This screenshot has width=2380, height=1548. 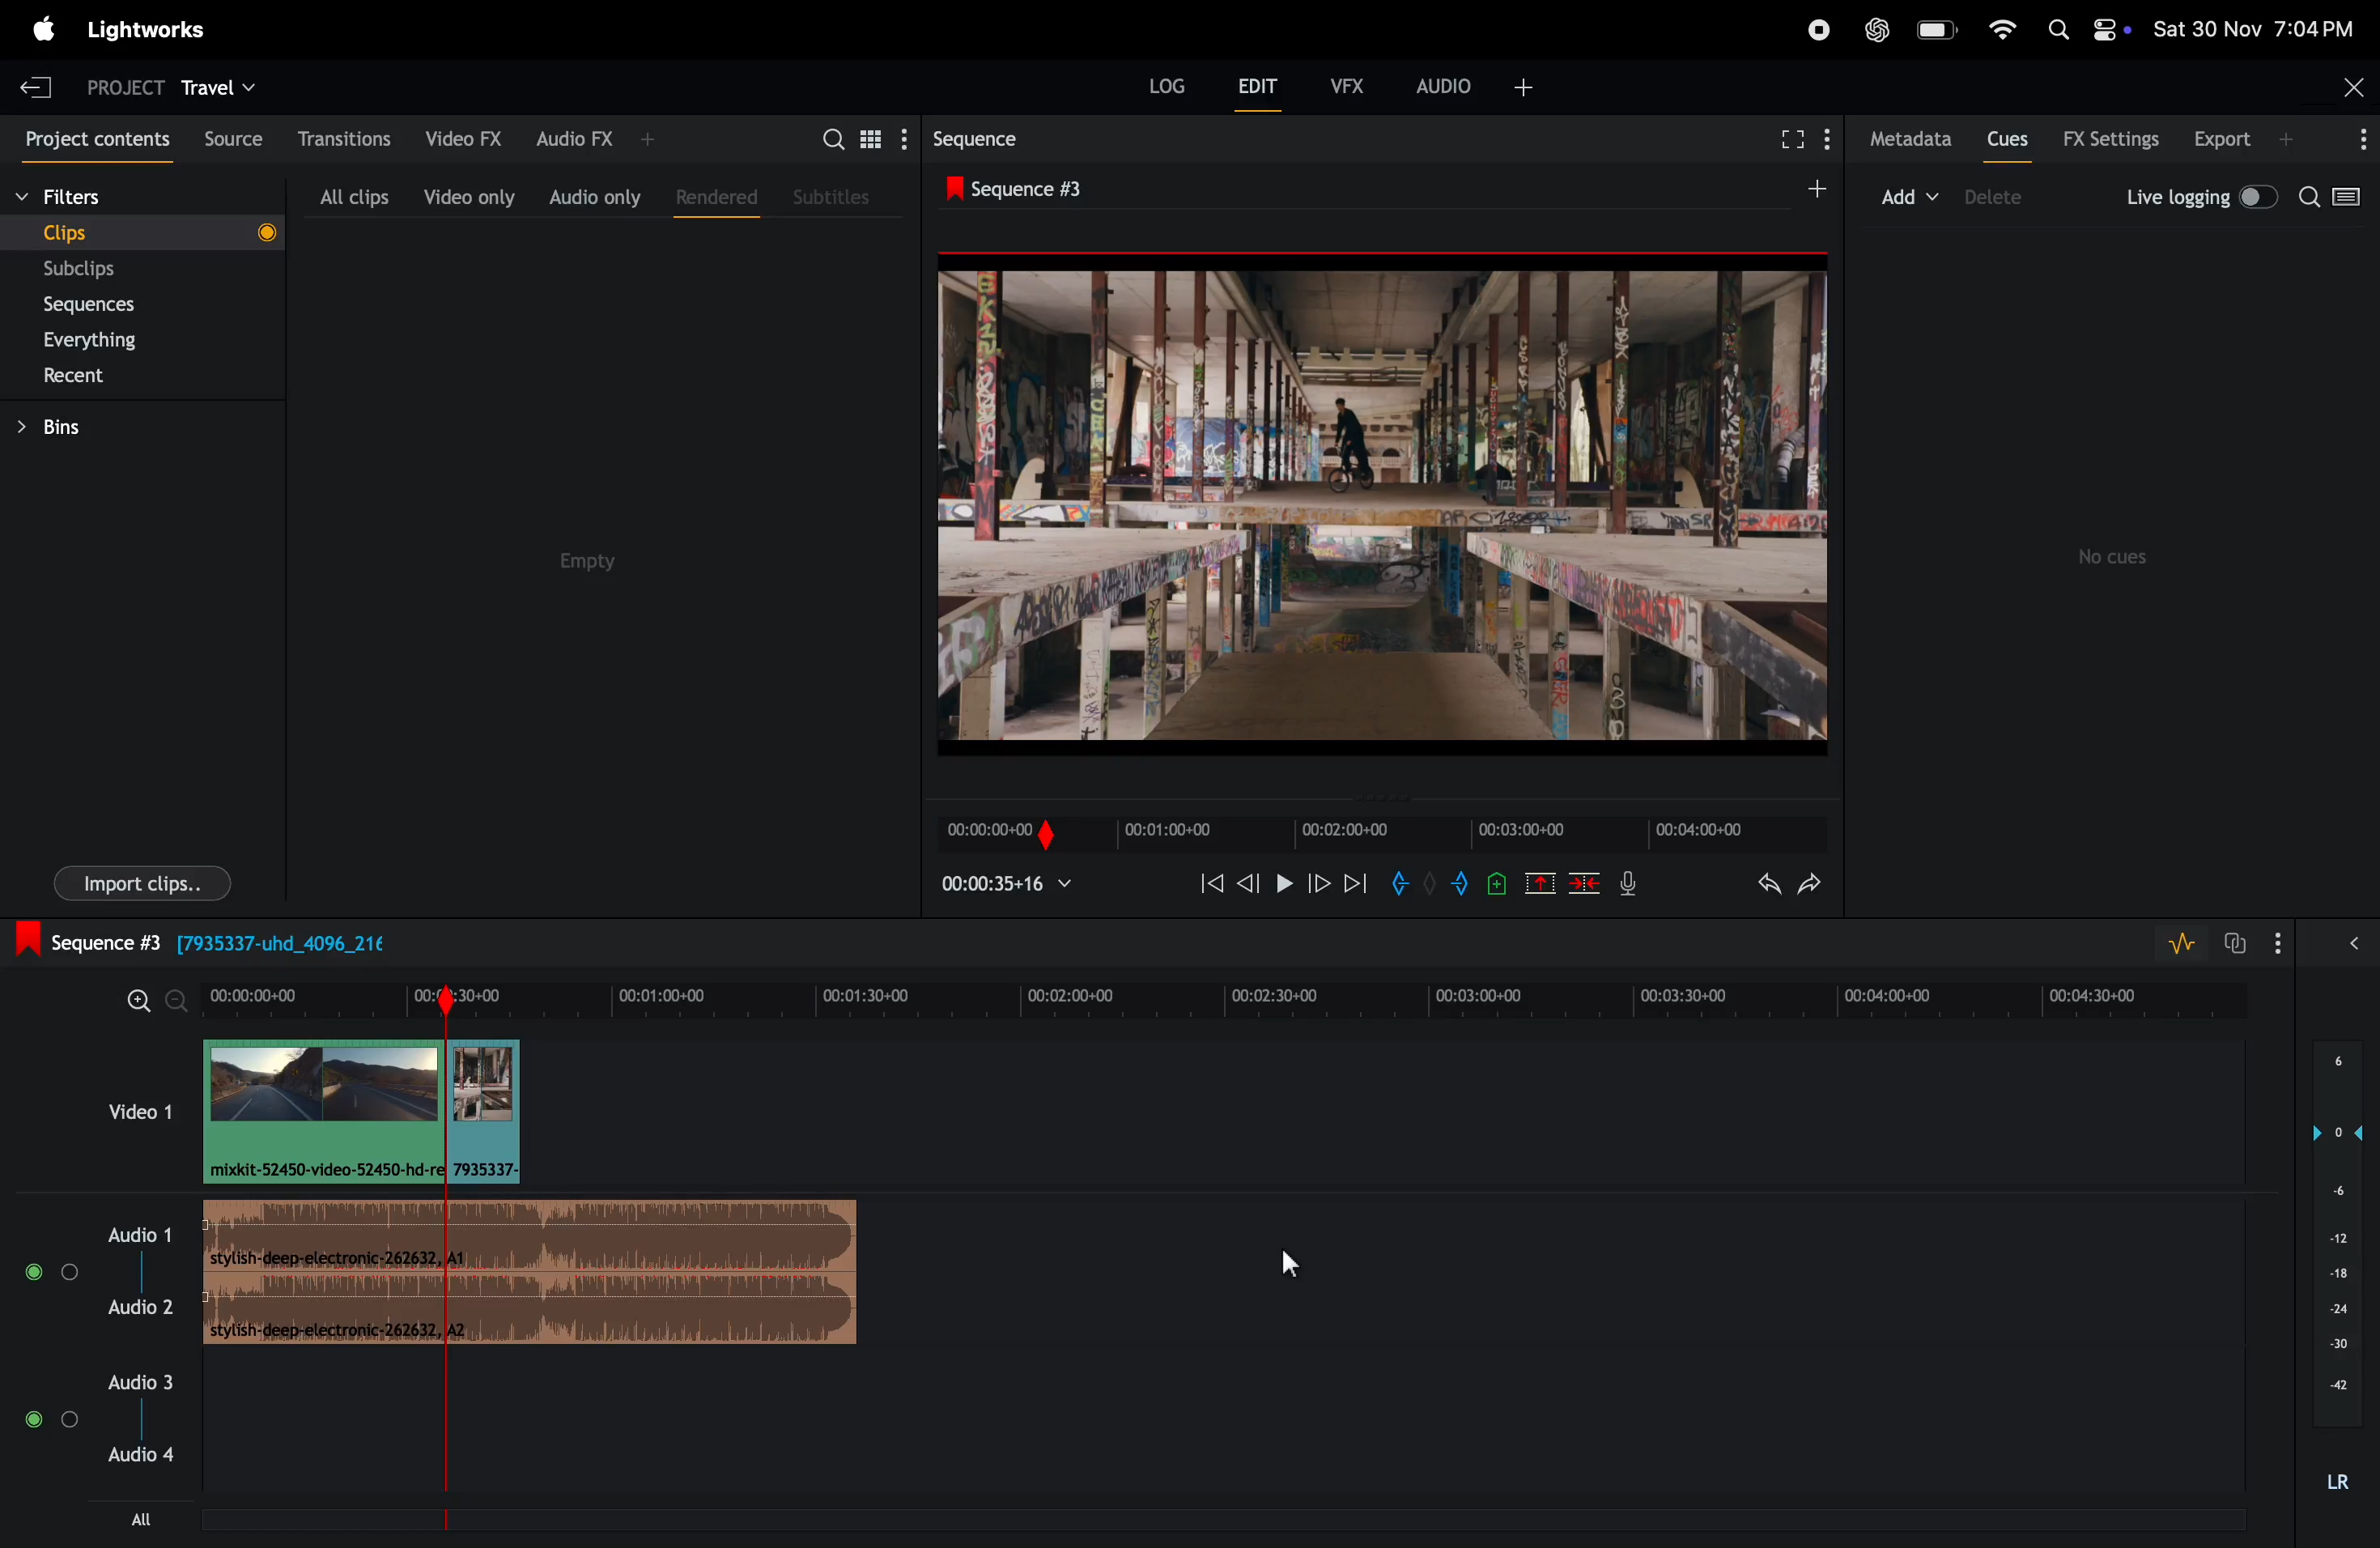 What do you see at coordinates (1903, 140) in the screenshot?
I see `metadata` at bounding box center [1903, 140].